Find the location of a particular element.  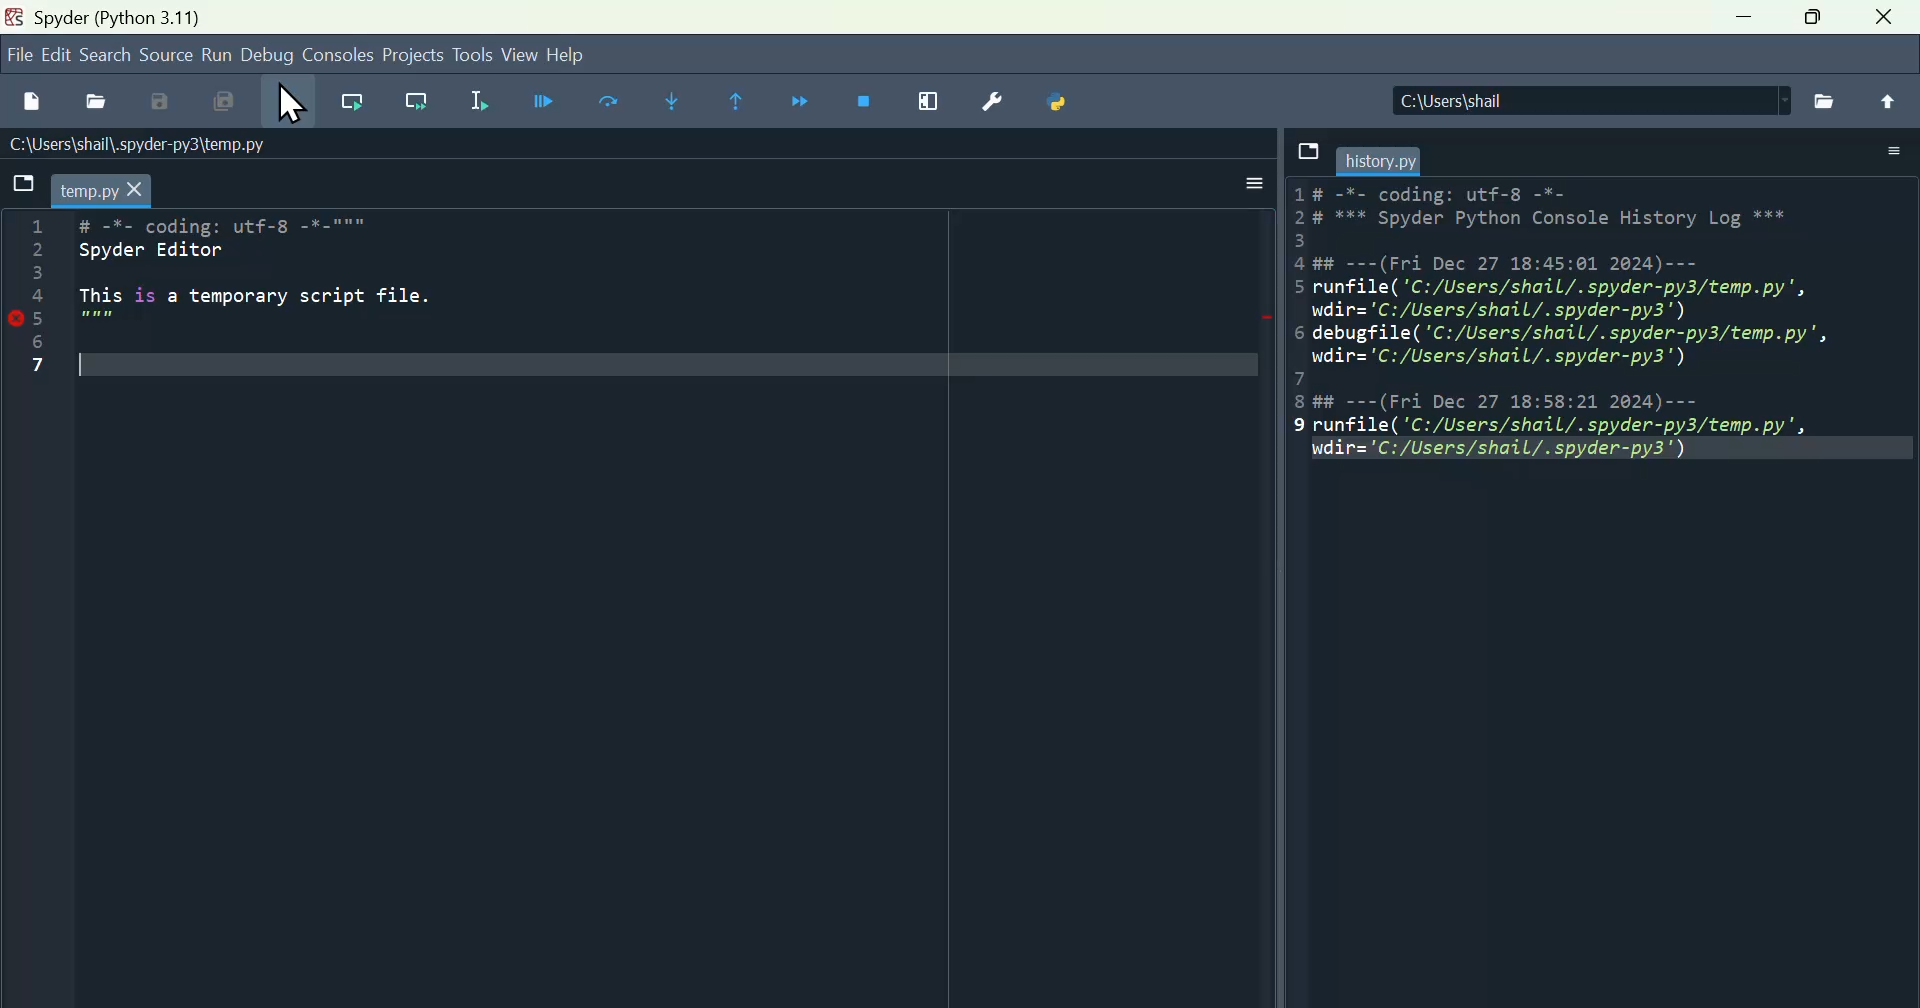

Spider (python 3.11) is located at coordinates (152, 14).